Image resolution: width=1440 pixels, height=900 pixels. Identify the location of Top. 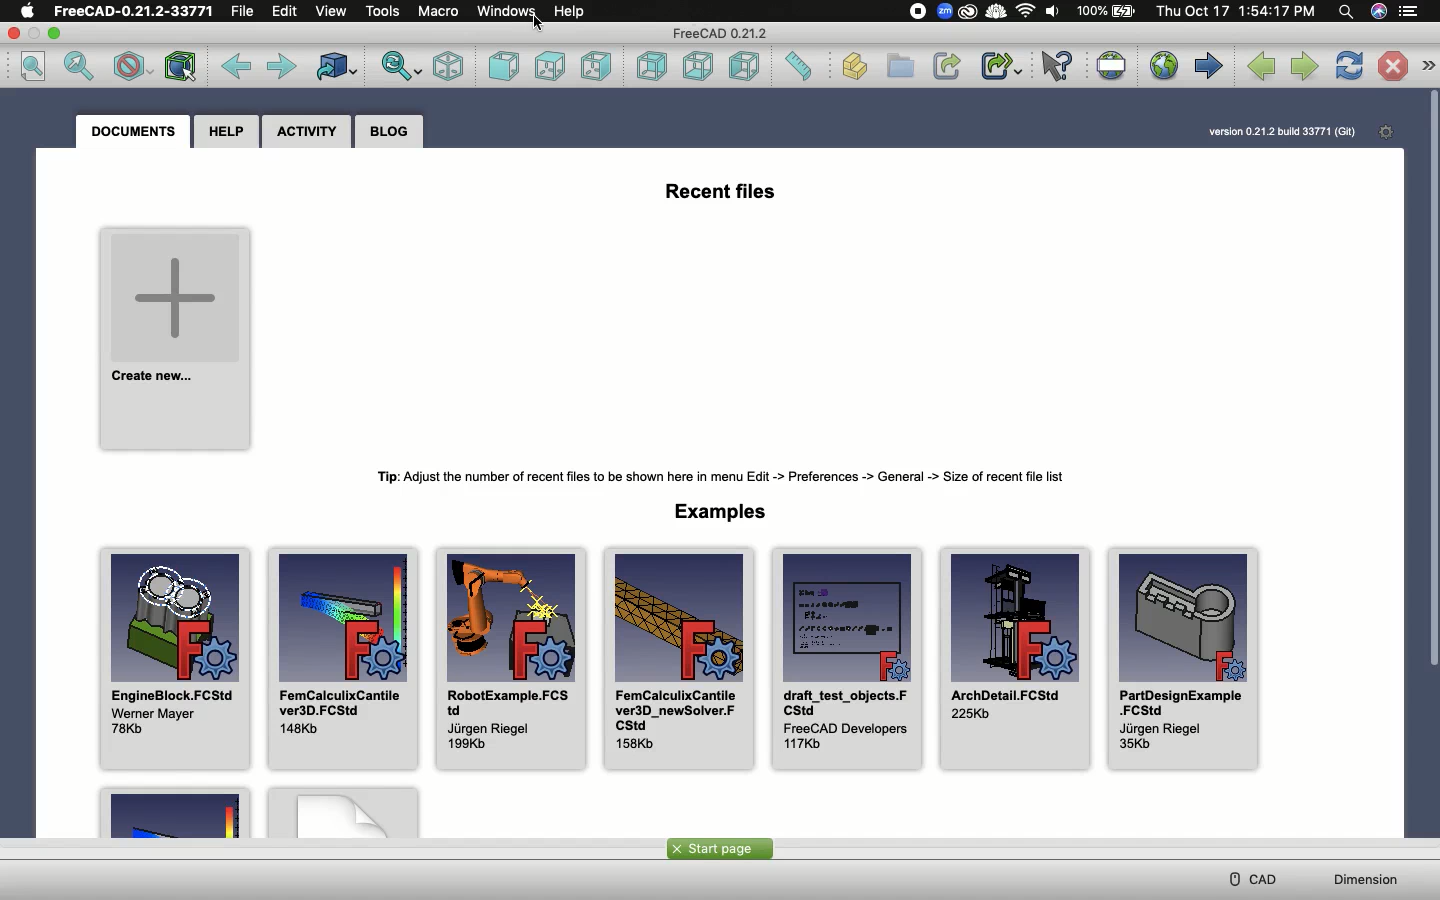
(550, 66).